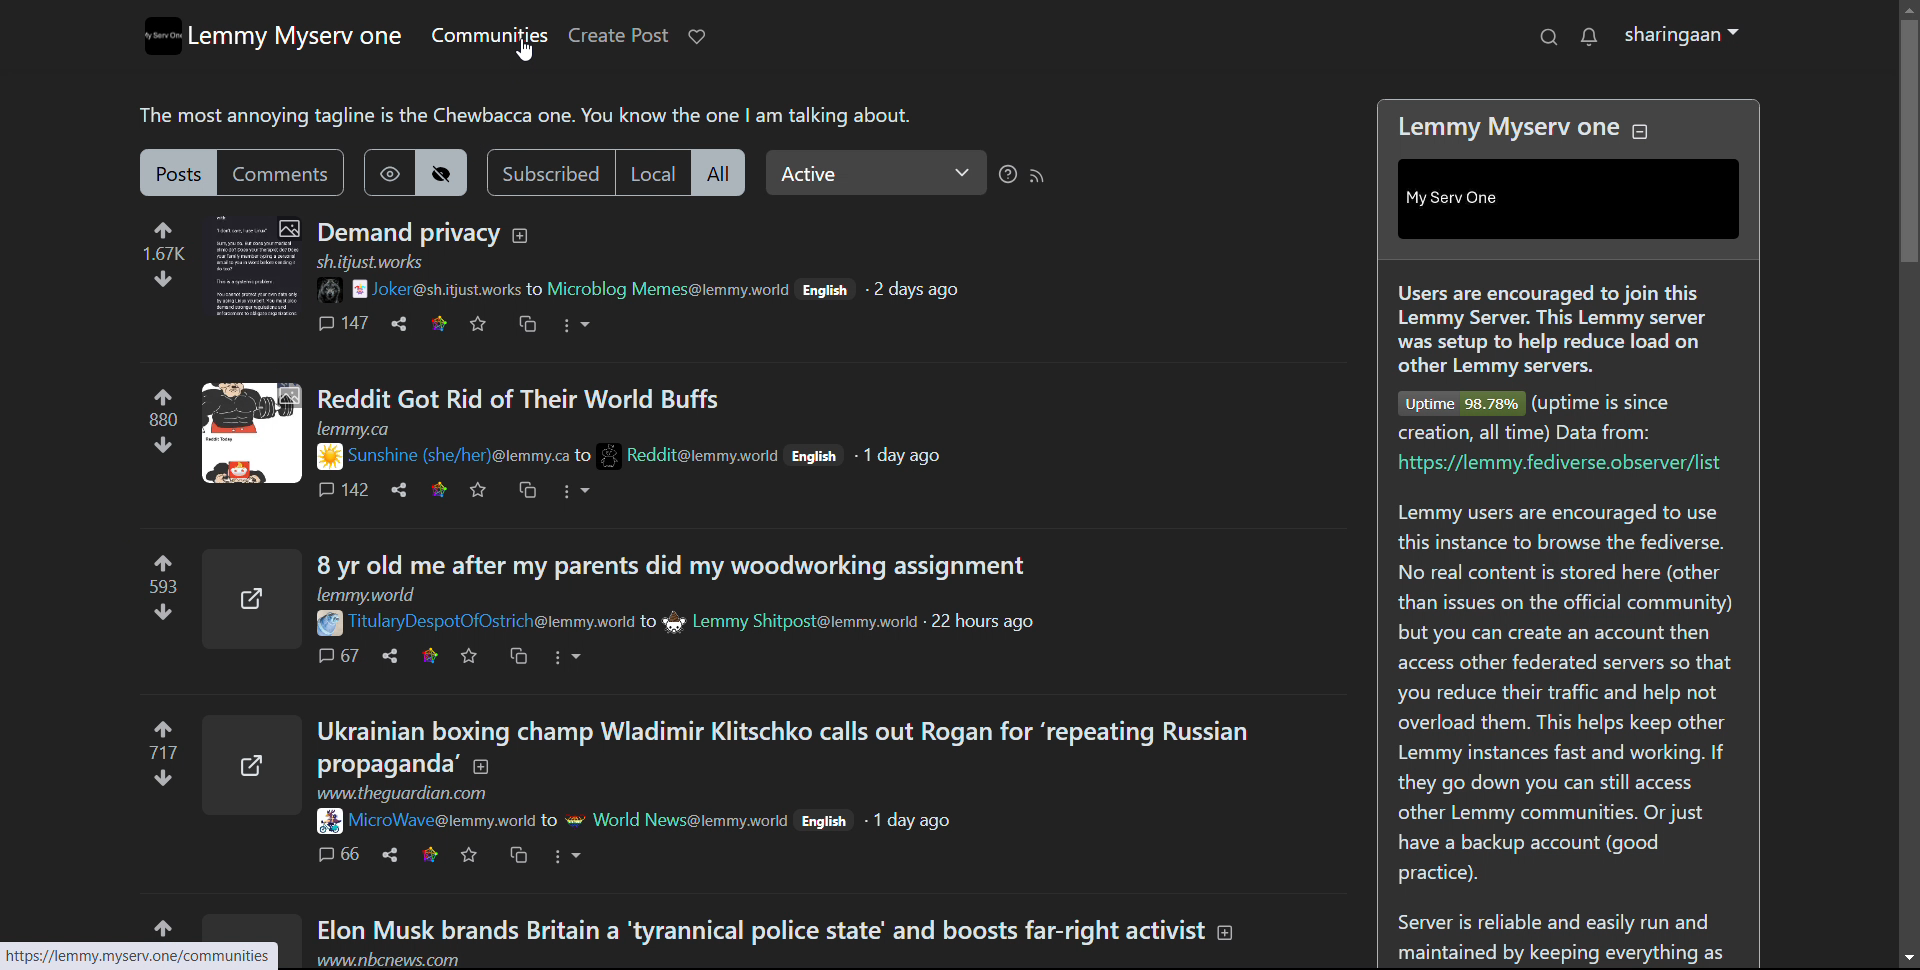 This screenshot has height=970, width=1920. What do you see at coordinates (439, 491) in the screenshot?
I see `link` at bounding box center [439, 491].